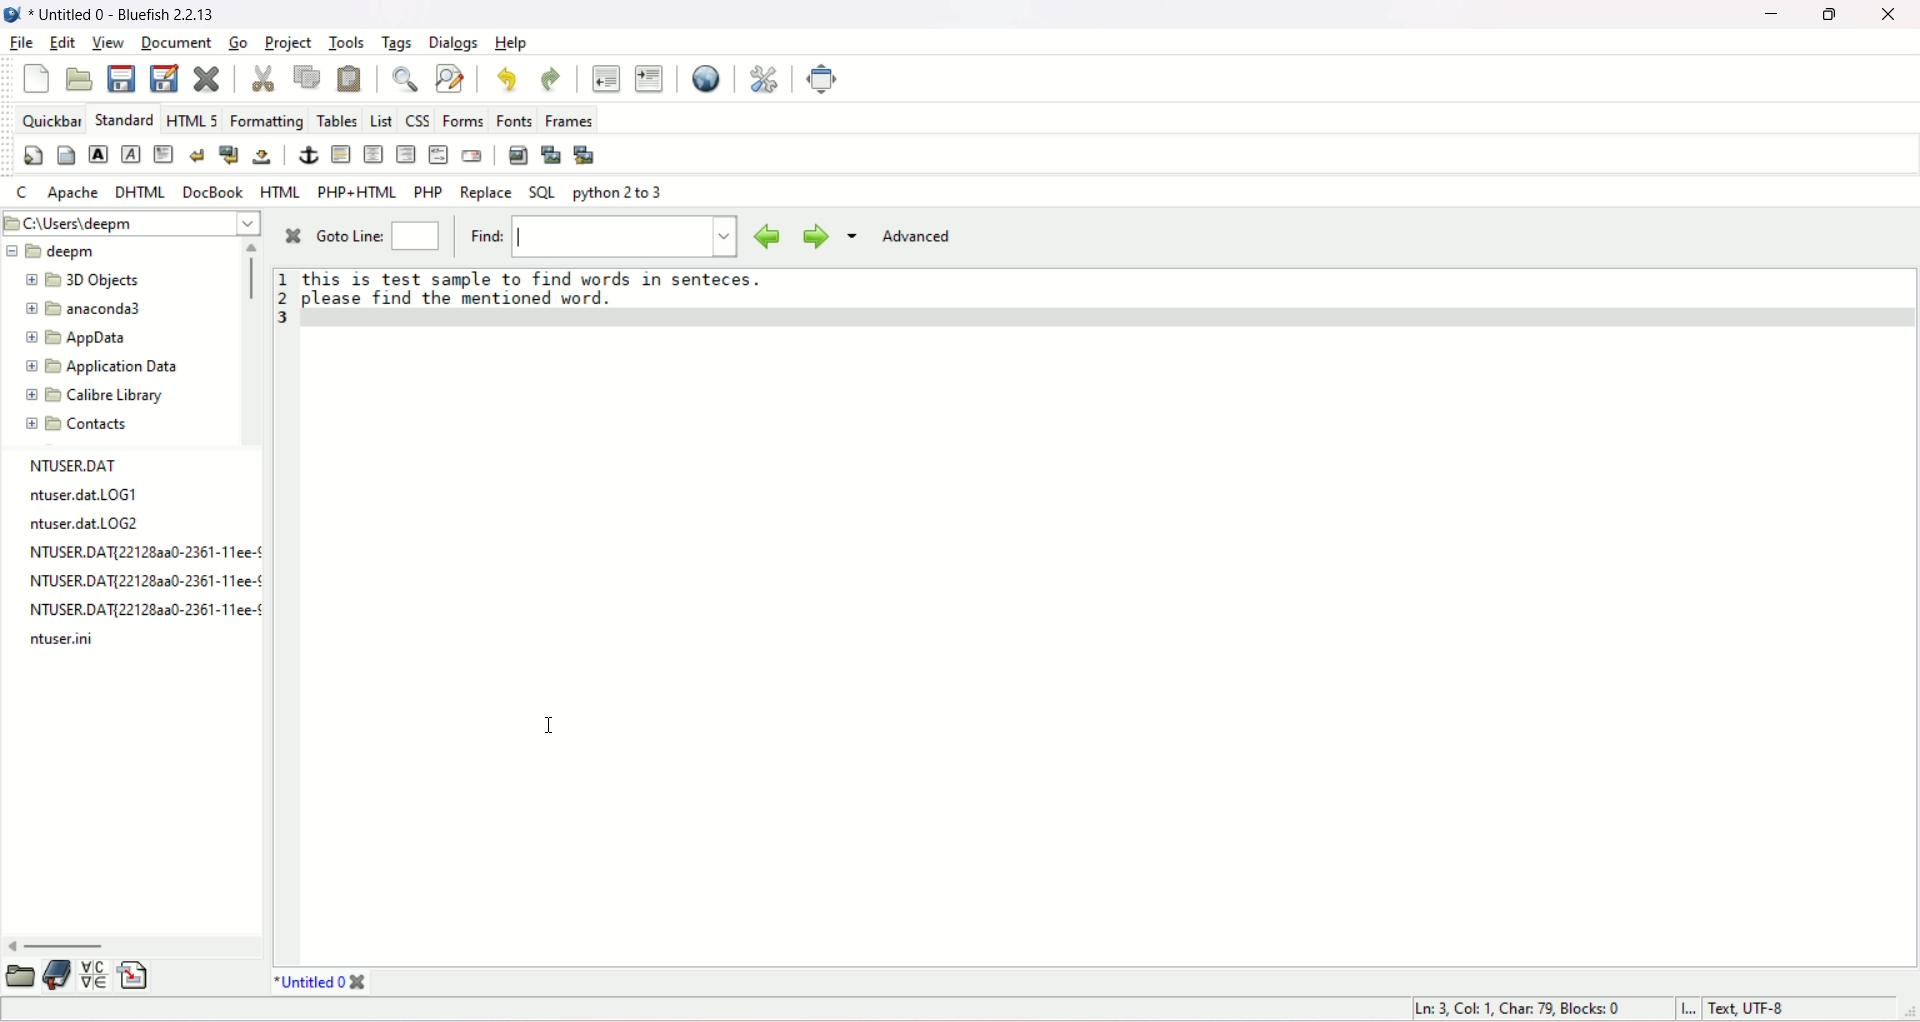  What do you see at coordinates (192, 119) in the screenshot?
I see `HTML 5` at bounding box center [192, 119].